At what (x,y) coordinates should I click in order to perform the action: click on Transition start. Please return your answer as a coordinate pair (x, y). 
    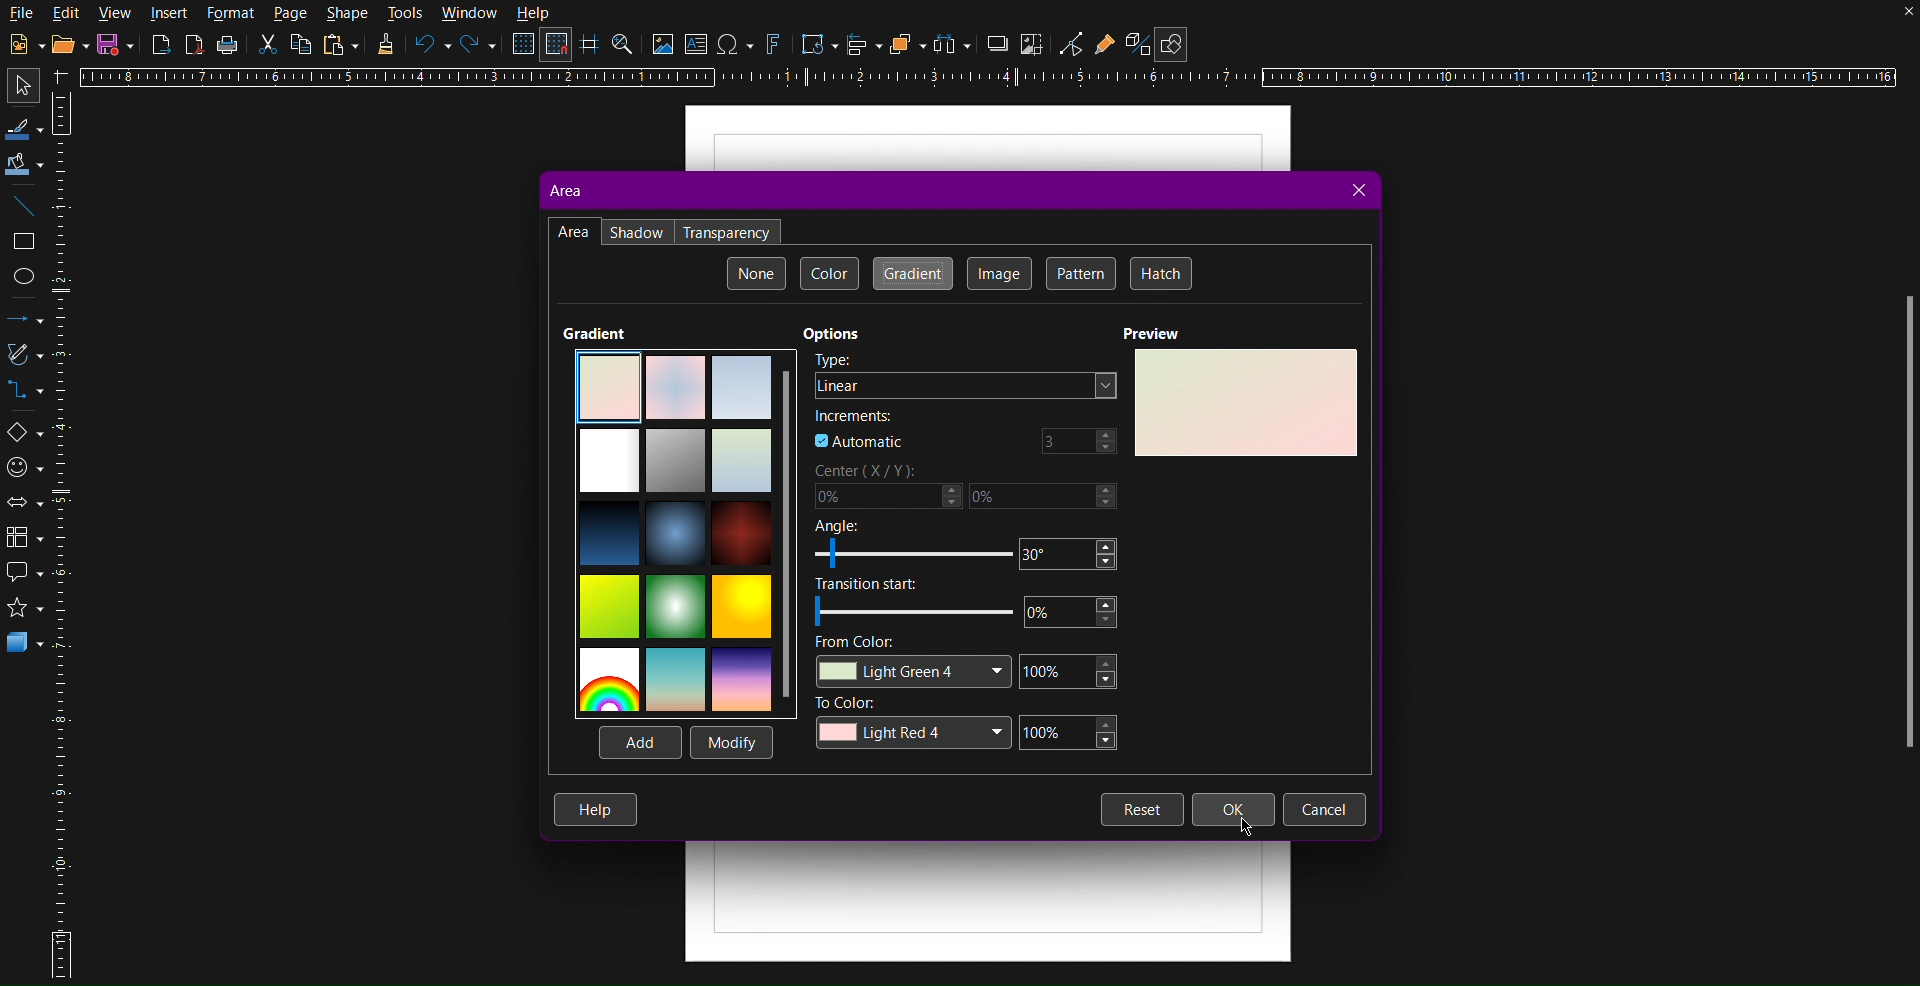
    Looking at the image, I should click on (962, 602).